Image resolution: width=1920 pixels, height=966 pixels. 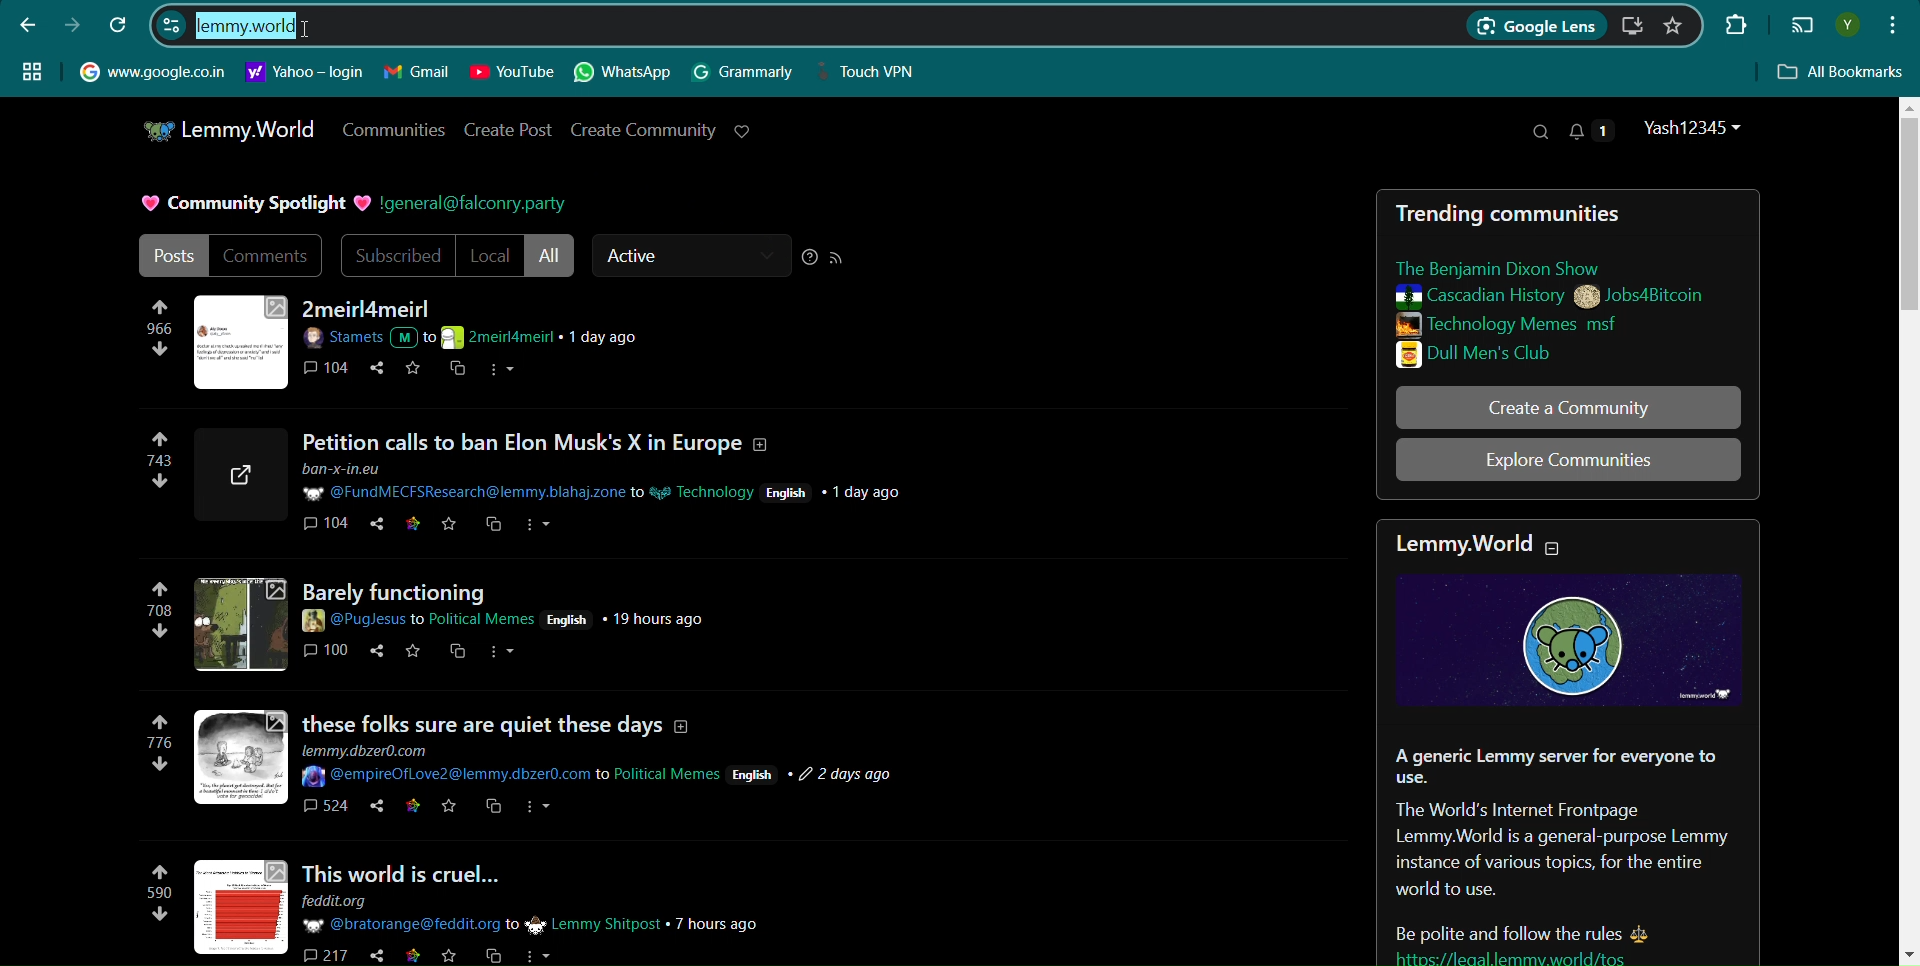 What do you see at coordinates (159, 335) in the screenshot?
I see `966` at bounding box center [159, 335].